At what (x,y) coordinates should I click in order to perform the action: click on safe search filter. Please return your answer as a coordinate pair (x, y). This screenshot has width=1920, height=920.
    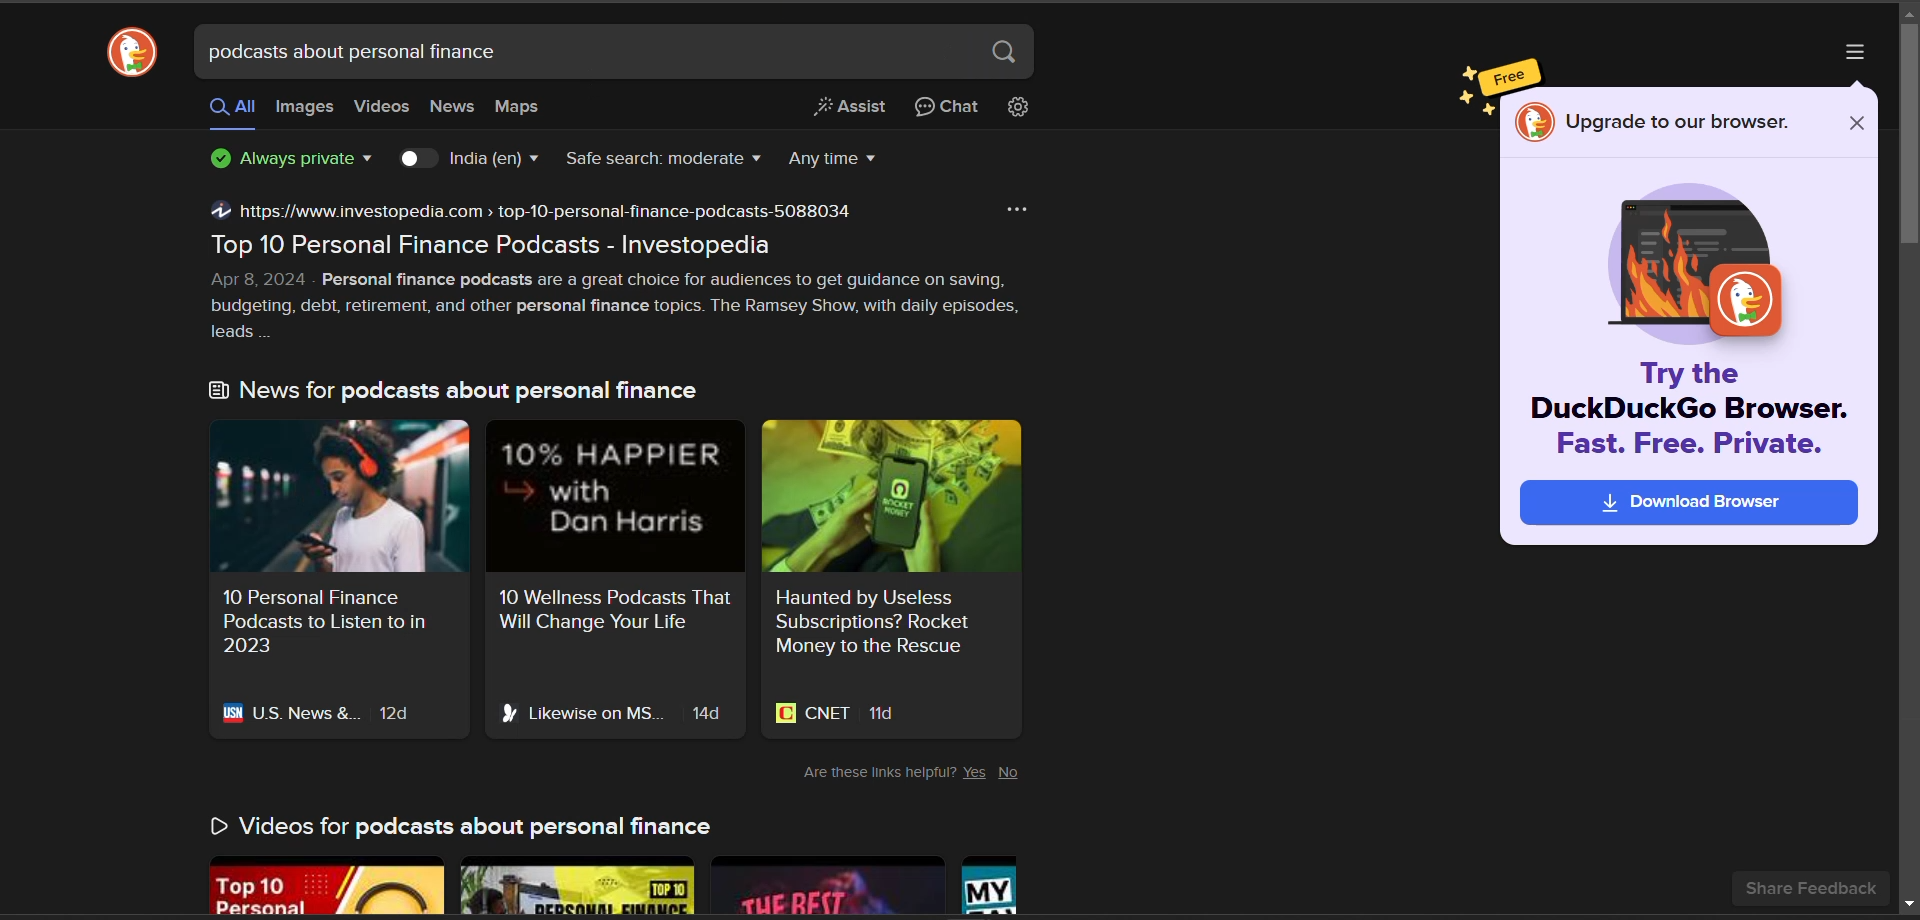
    Looking at the image, I should click on (668, 160).